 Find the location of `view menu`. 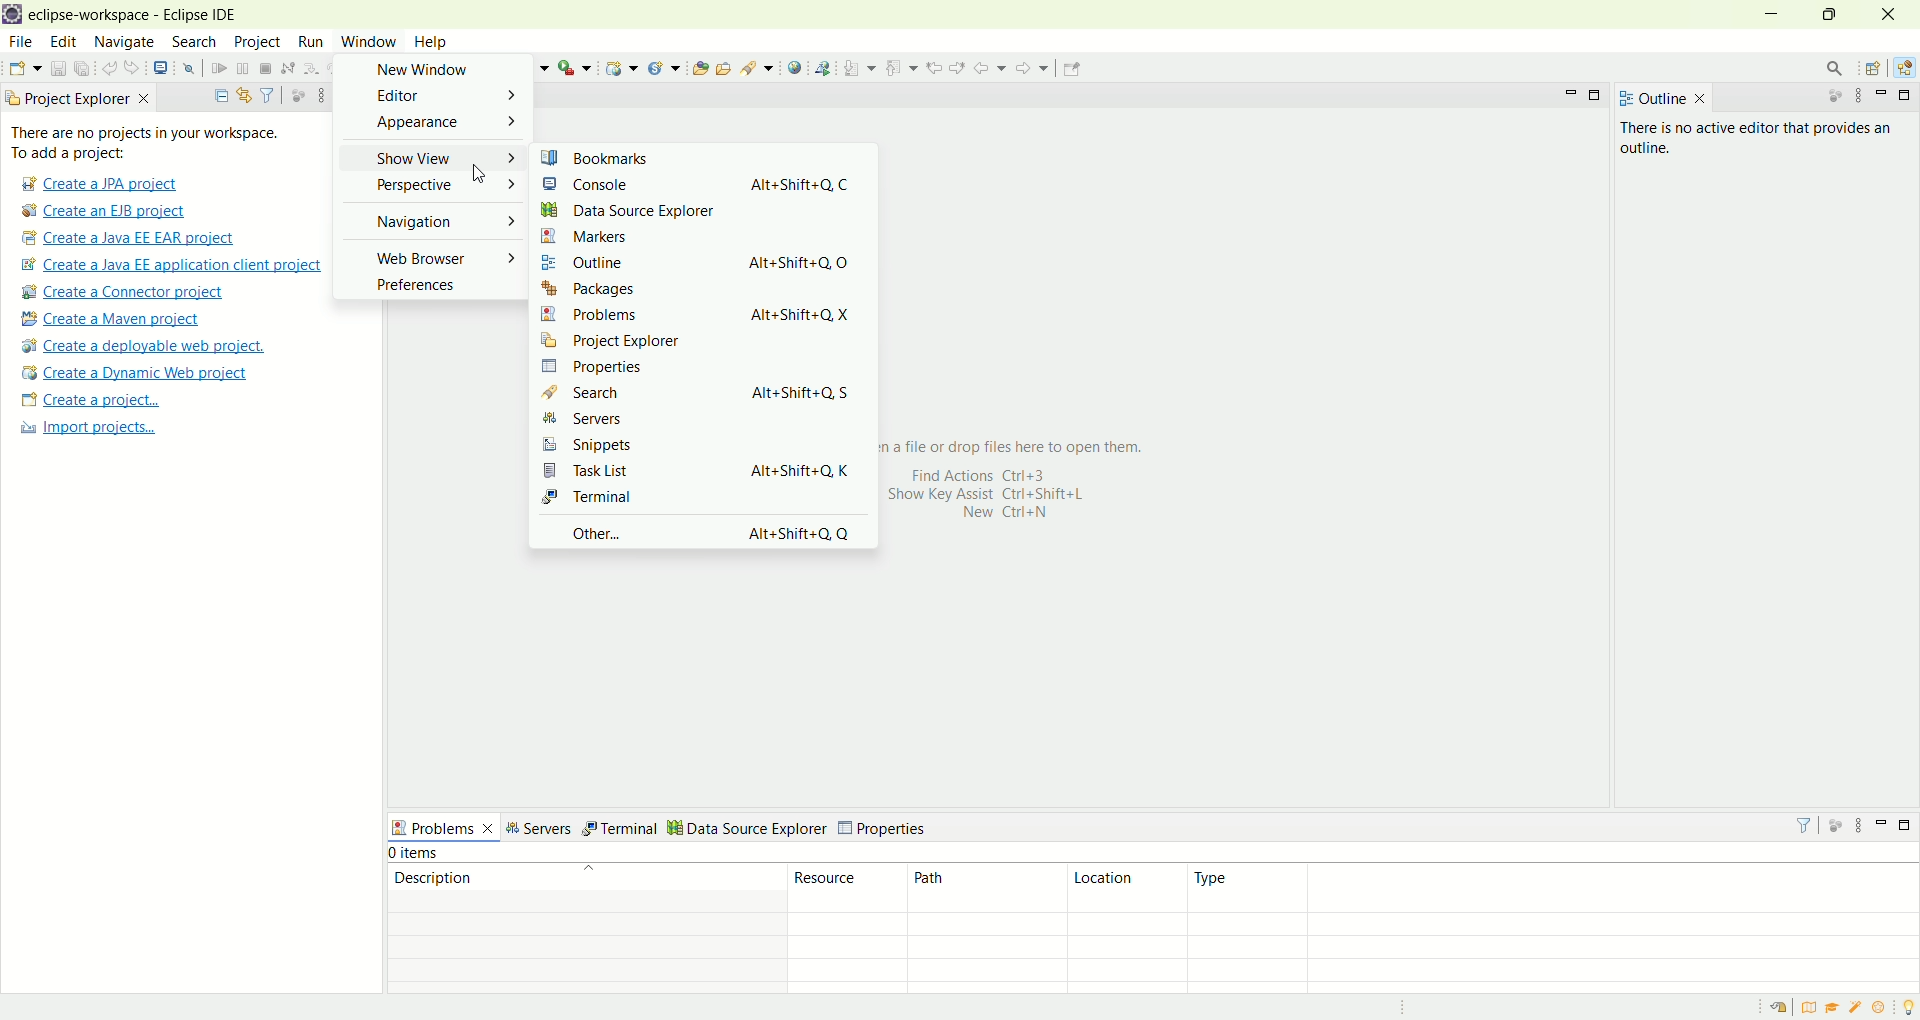

view menu is located at coordinates (1858, 96).